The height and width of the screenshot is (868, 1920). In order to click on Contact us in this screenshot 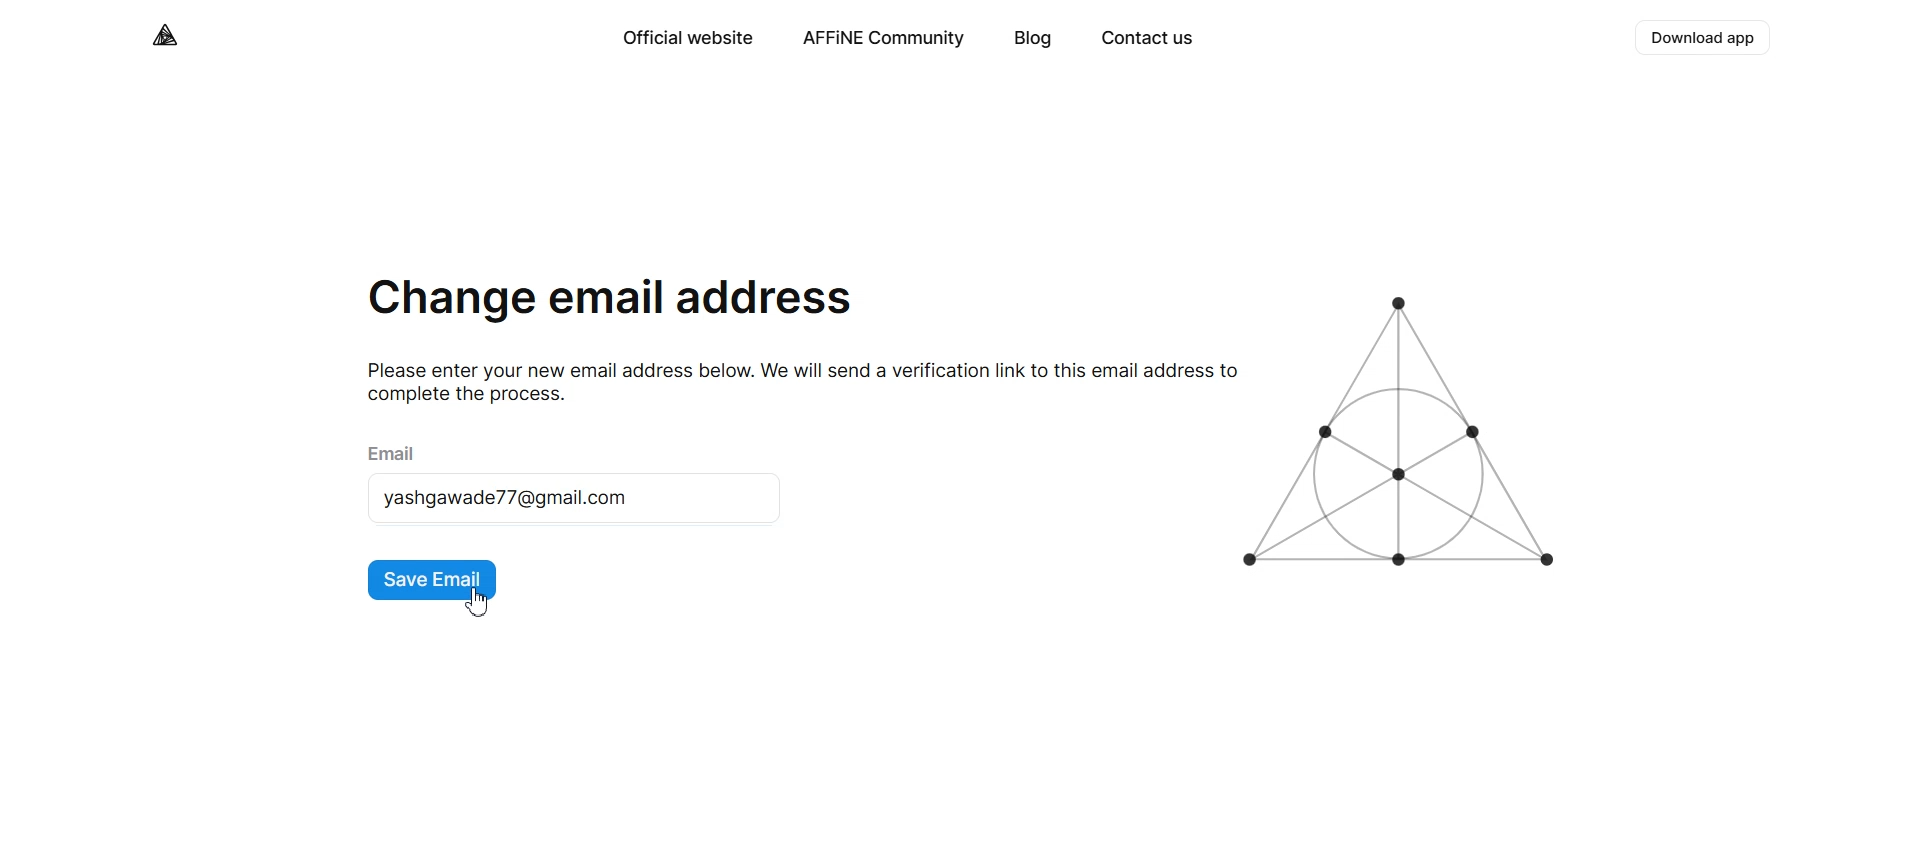, I will do `click(1146, 40)`.